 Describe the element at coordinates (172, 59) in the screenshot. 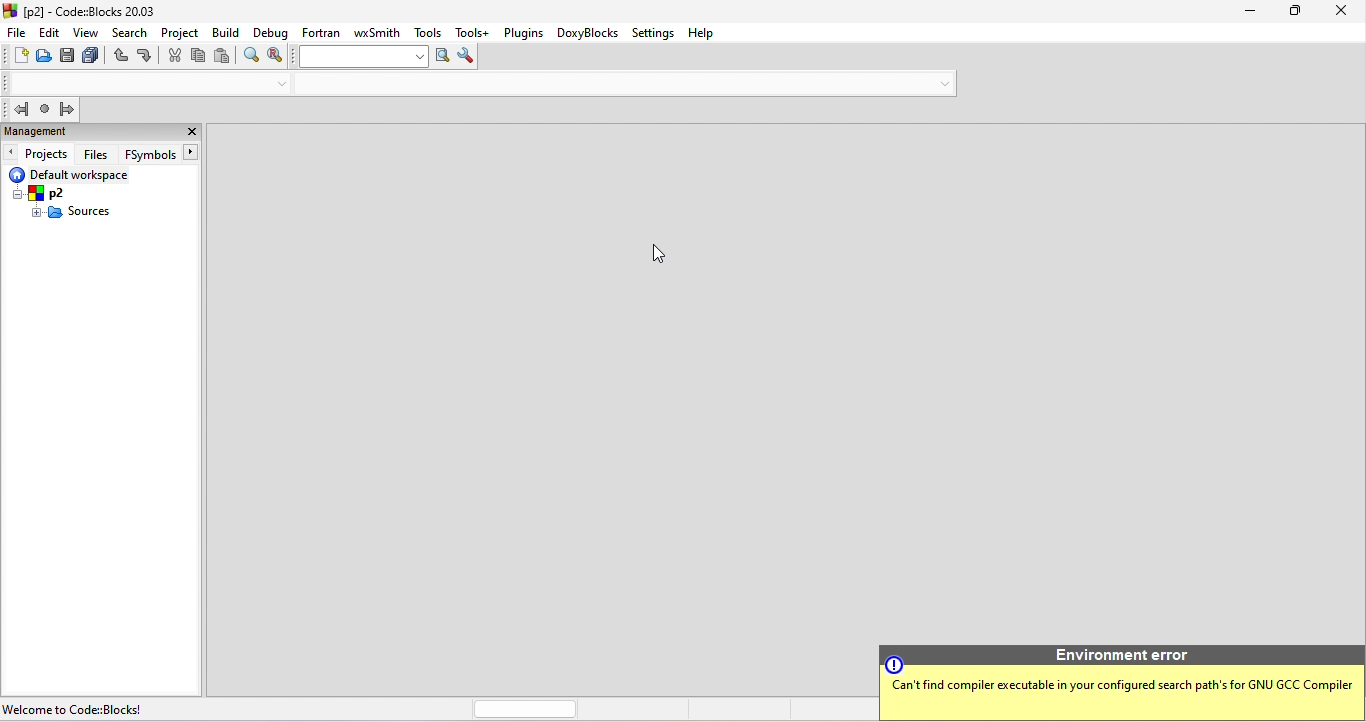

I see `cut` at that location.